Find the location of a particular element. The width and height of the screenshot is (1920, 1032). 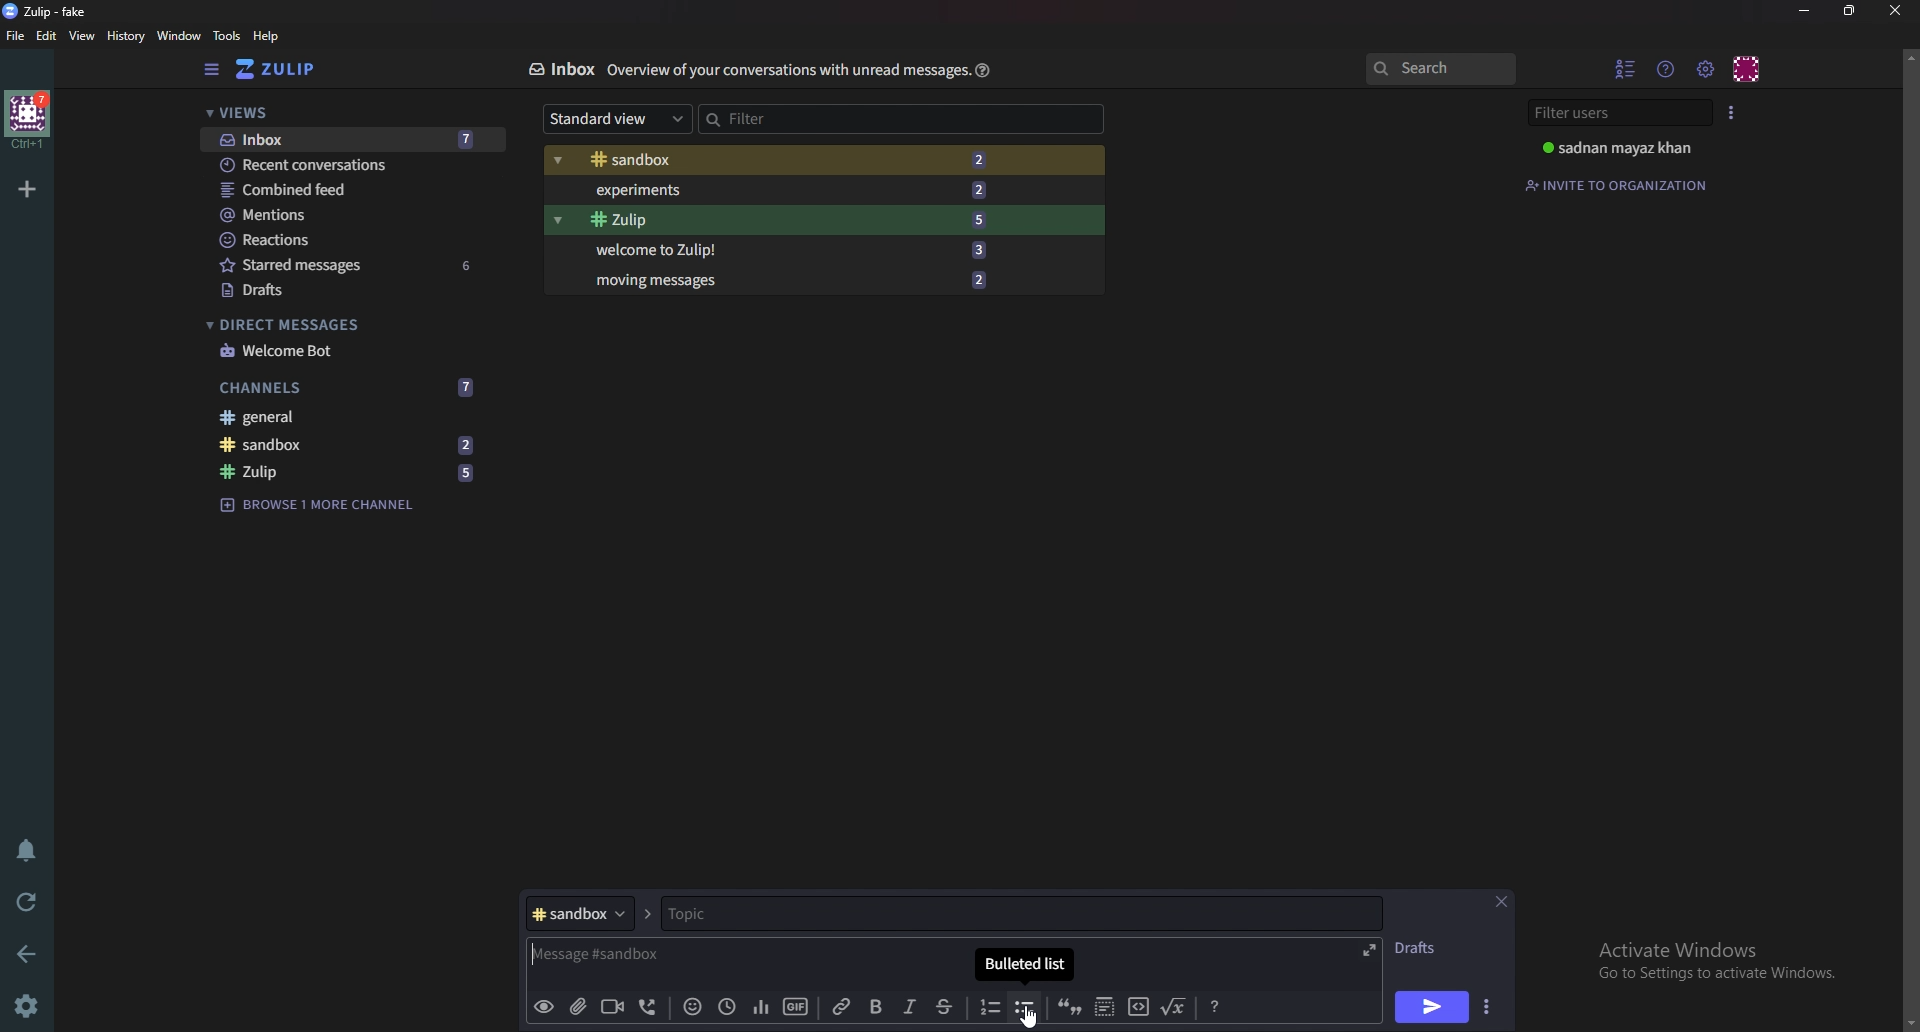

Drafts is located at coordinates (350, 292).